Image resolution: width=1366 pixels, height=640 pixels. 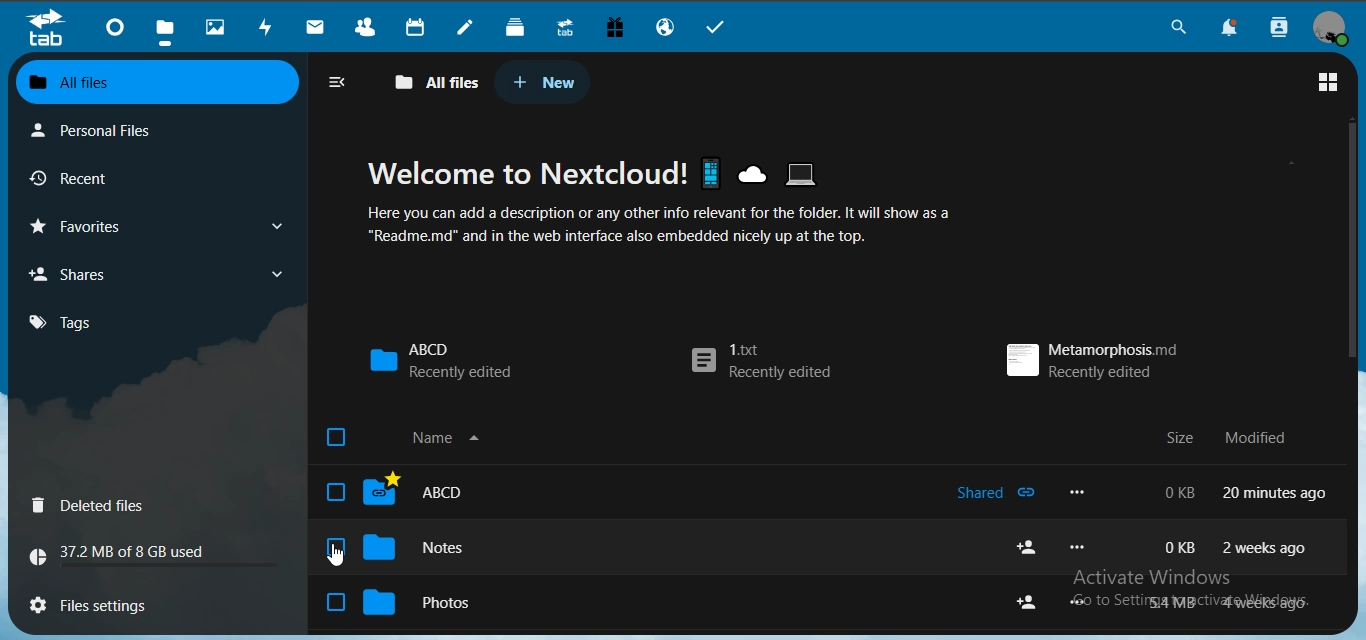 I want to click on notes, so click(x=499, y=546).